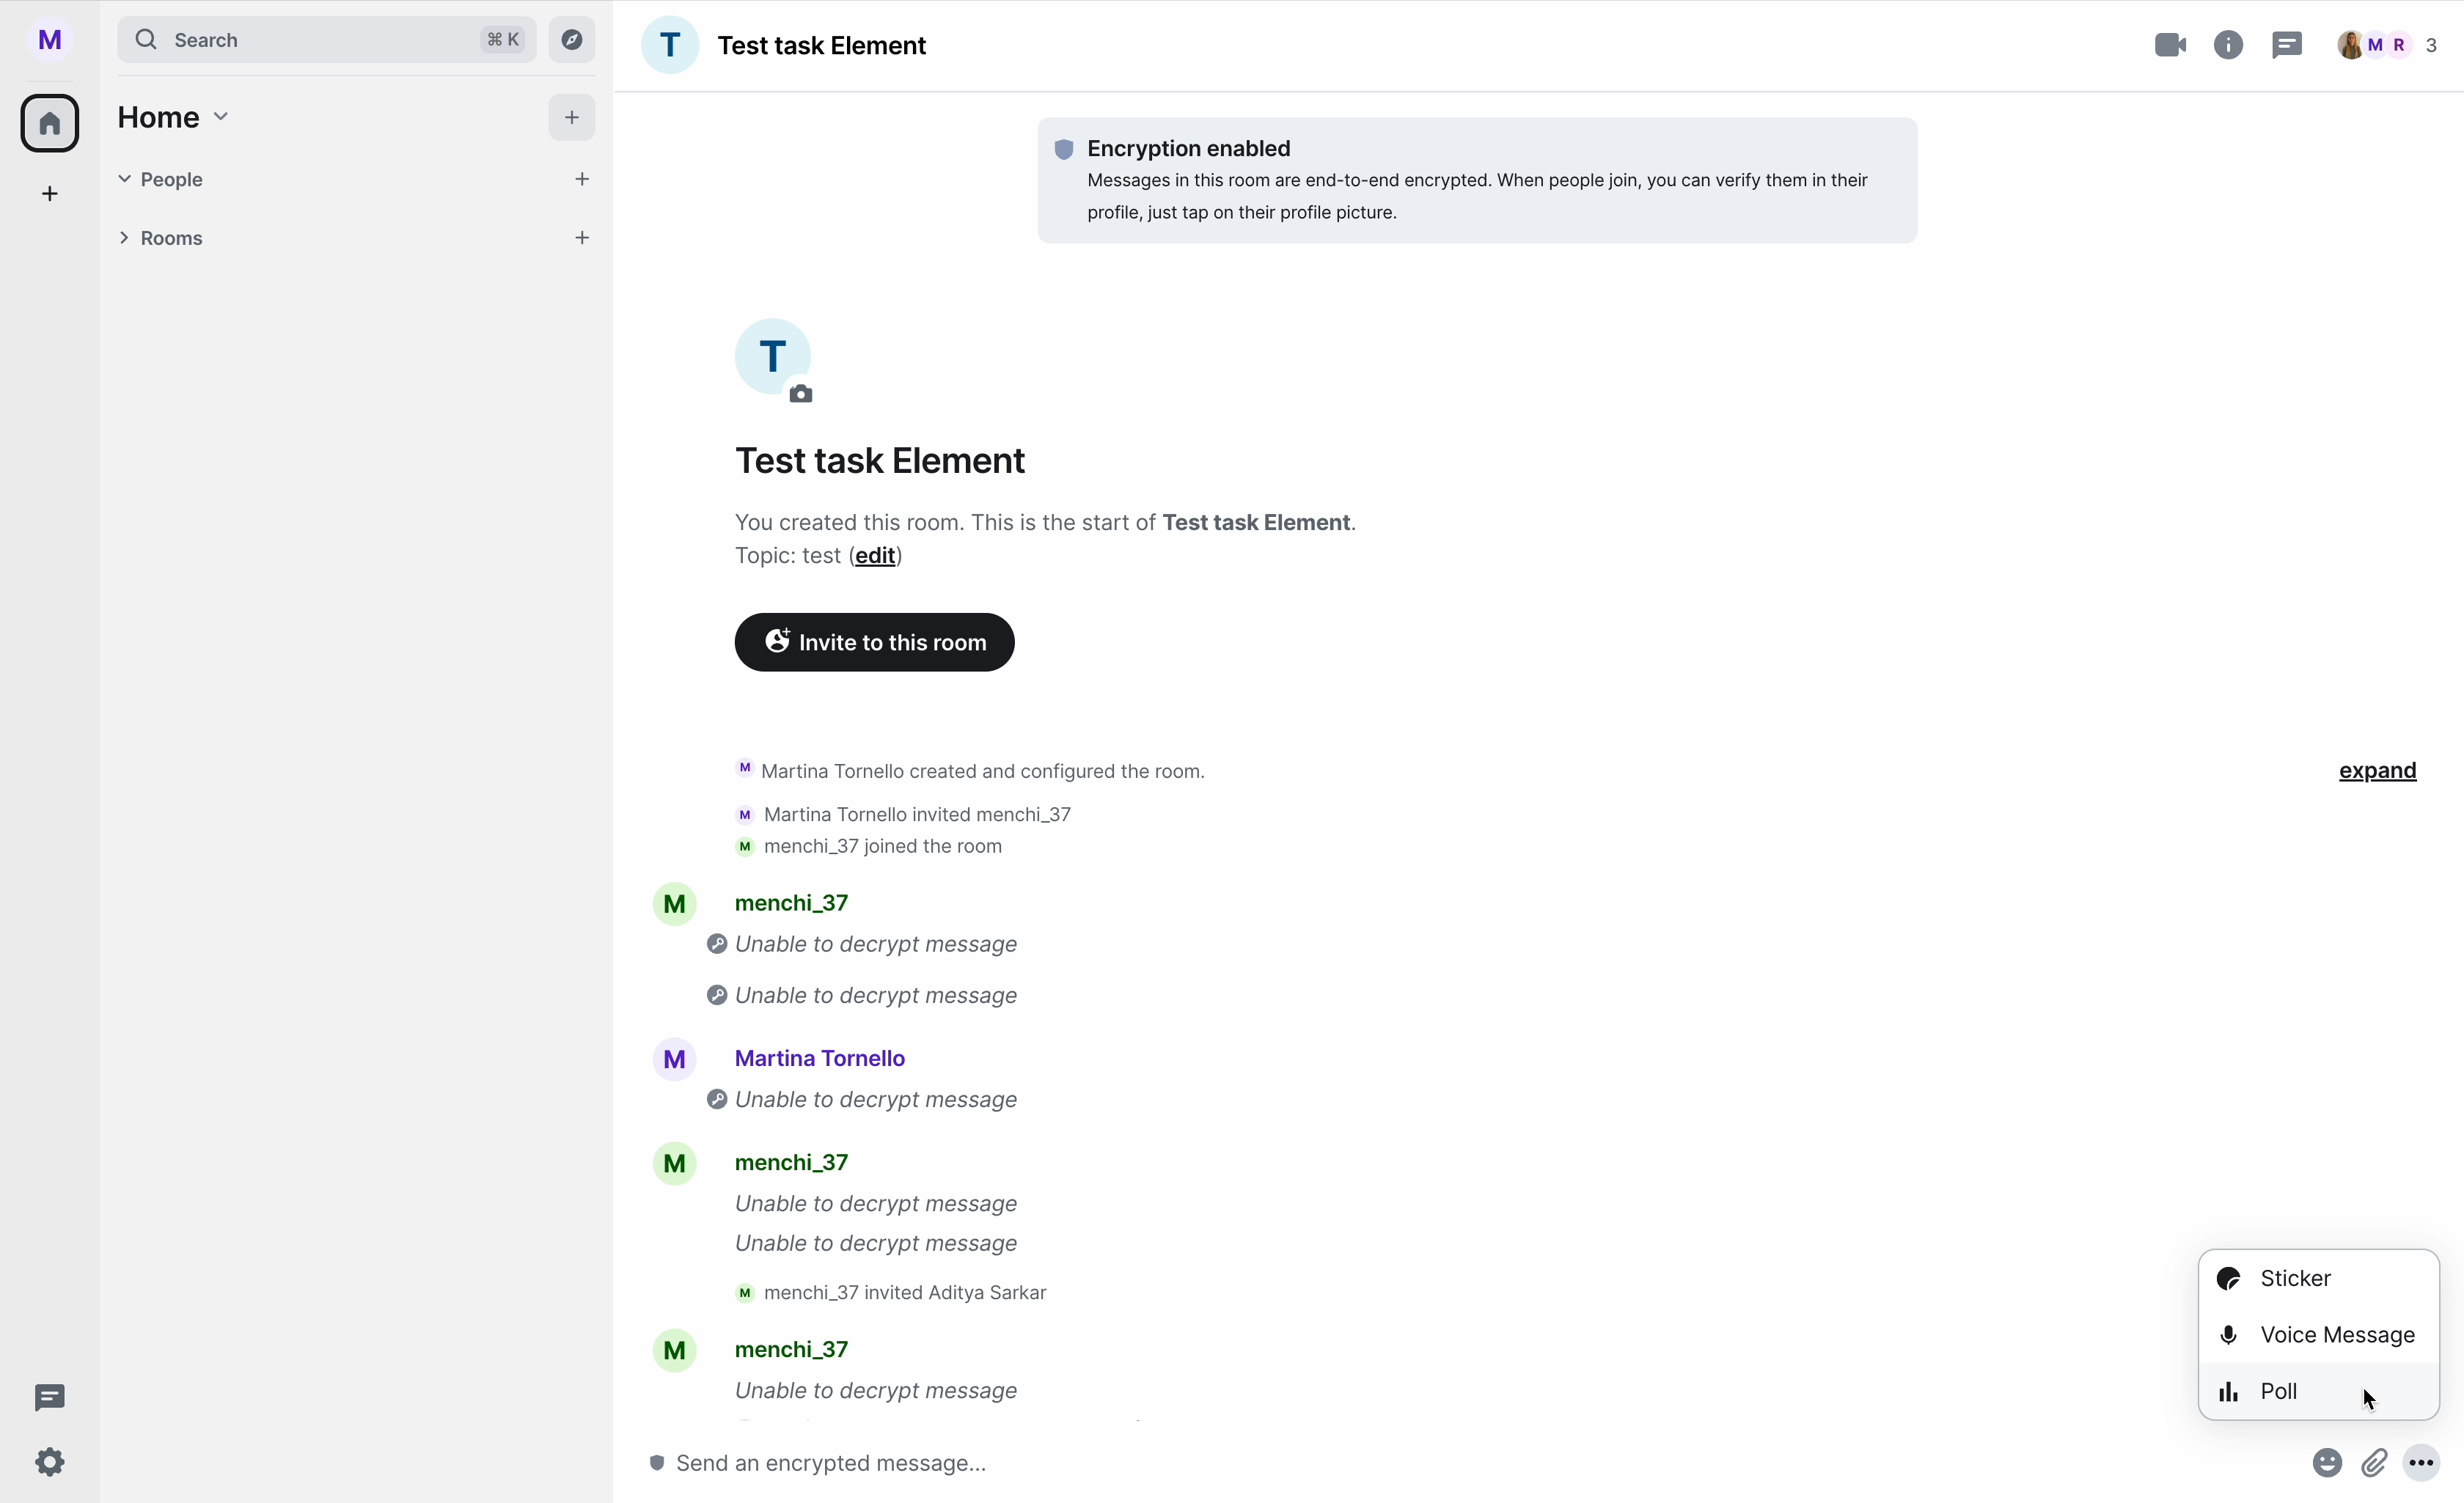  I want to click on home, so click(169, 116).